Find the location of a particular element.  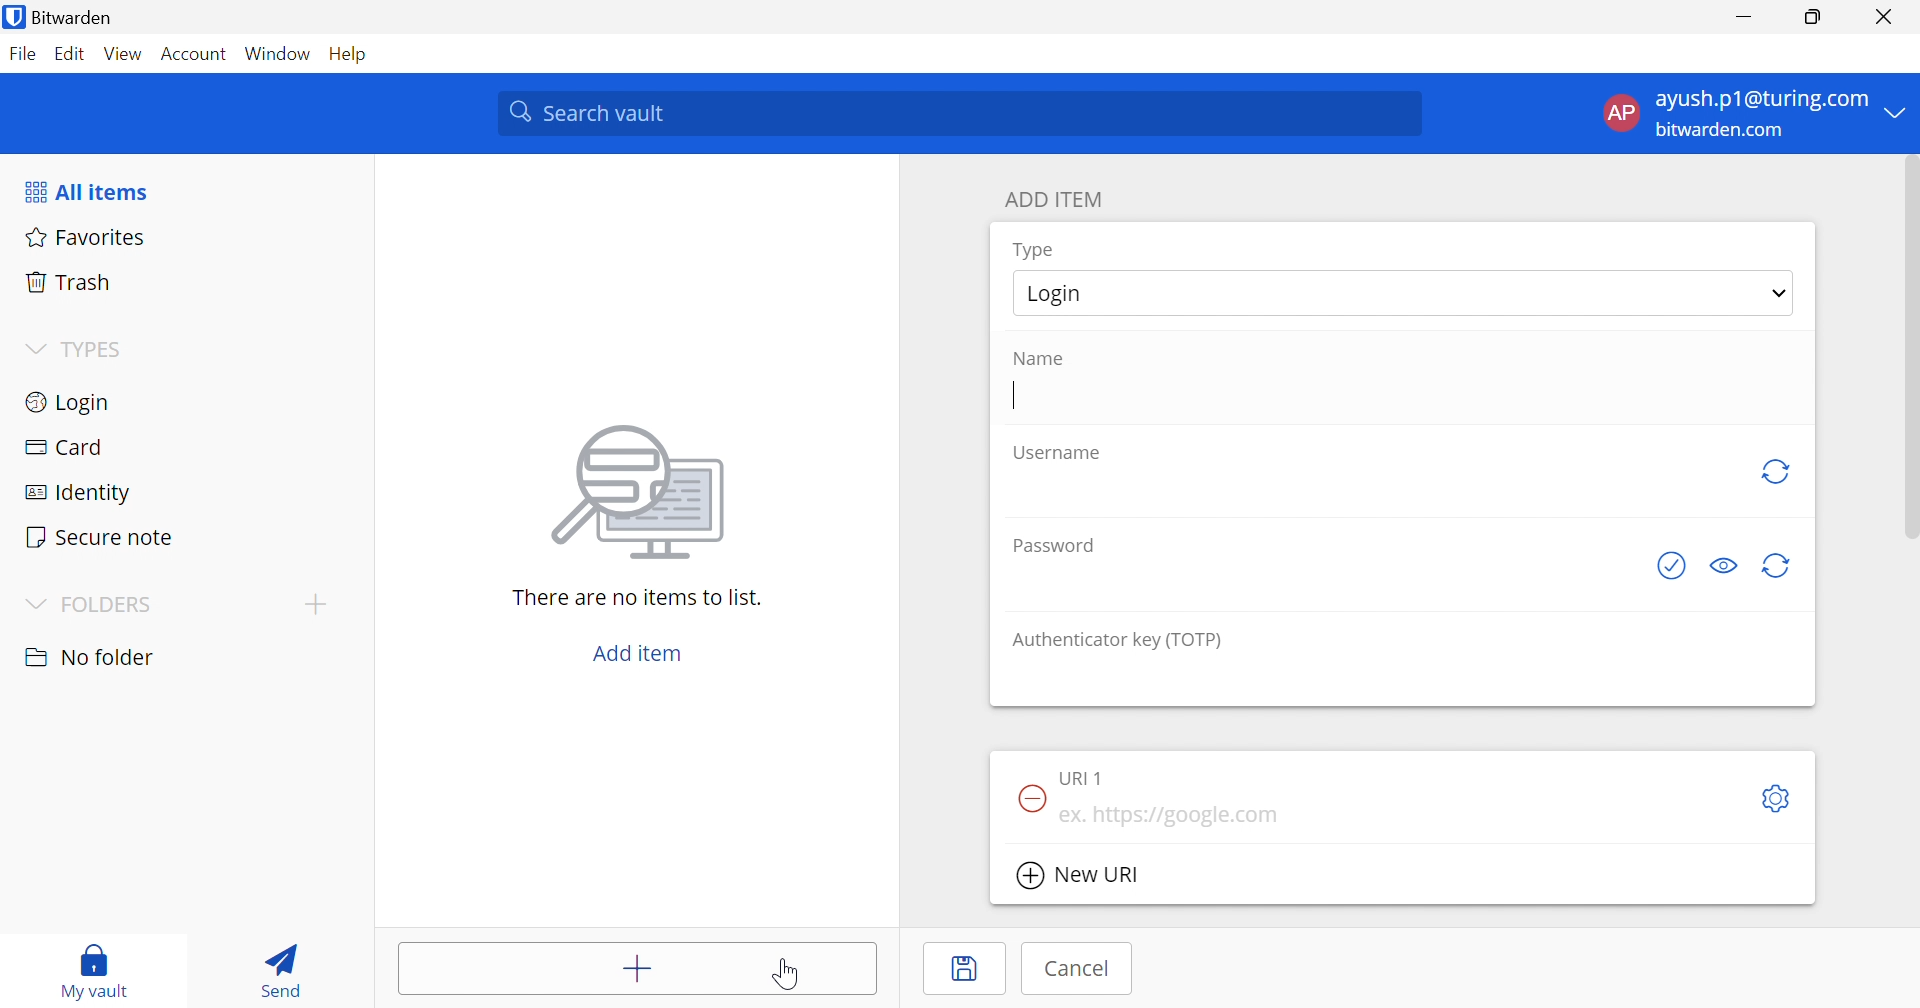

Login is located at coordinates (1064, 293).